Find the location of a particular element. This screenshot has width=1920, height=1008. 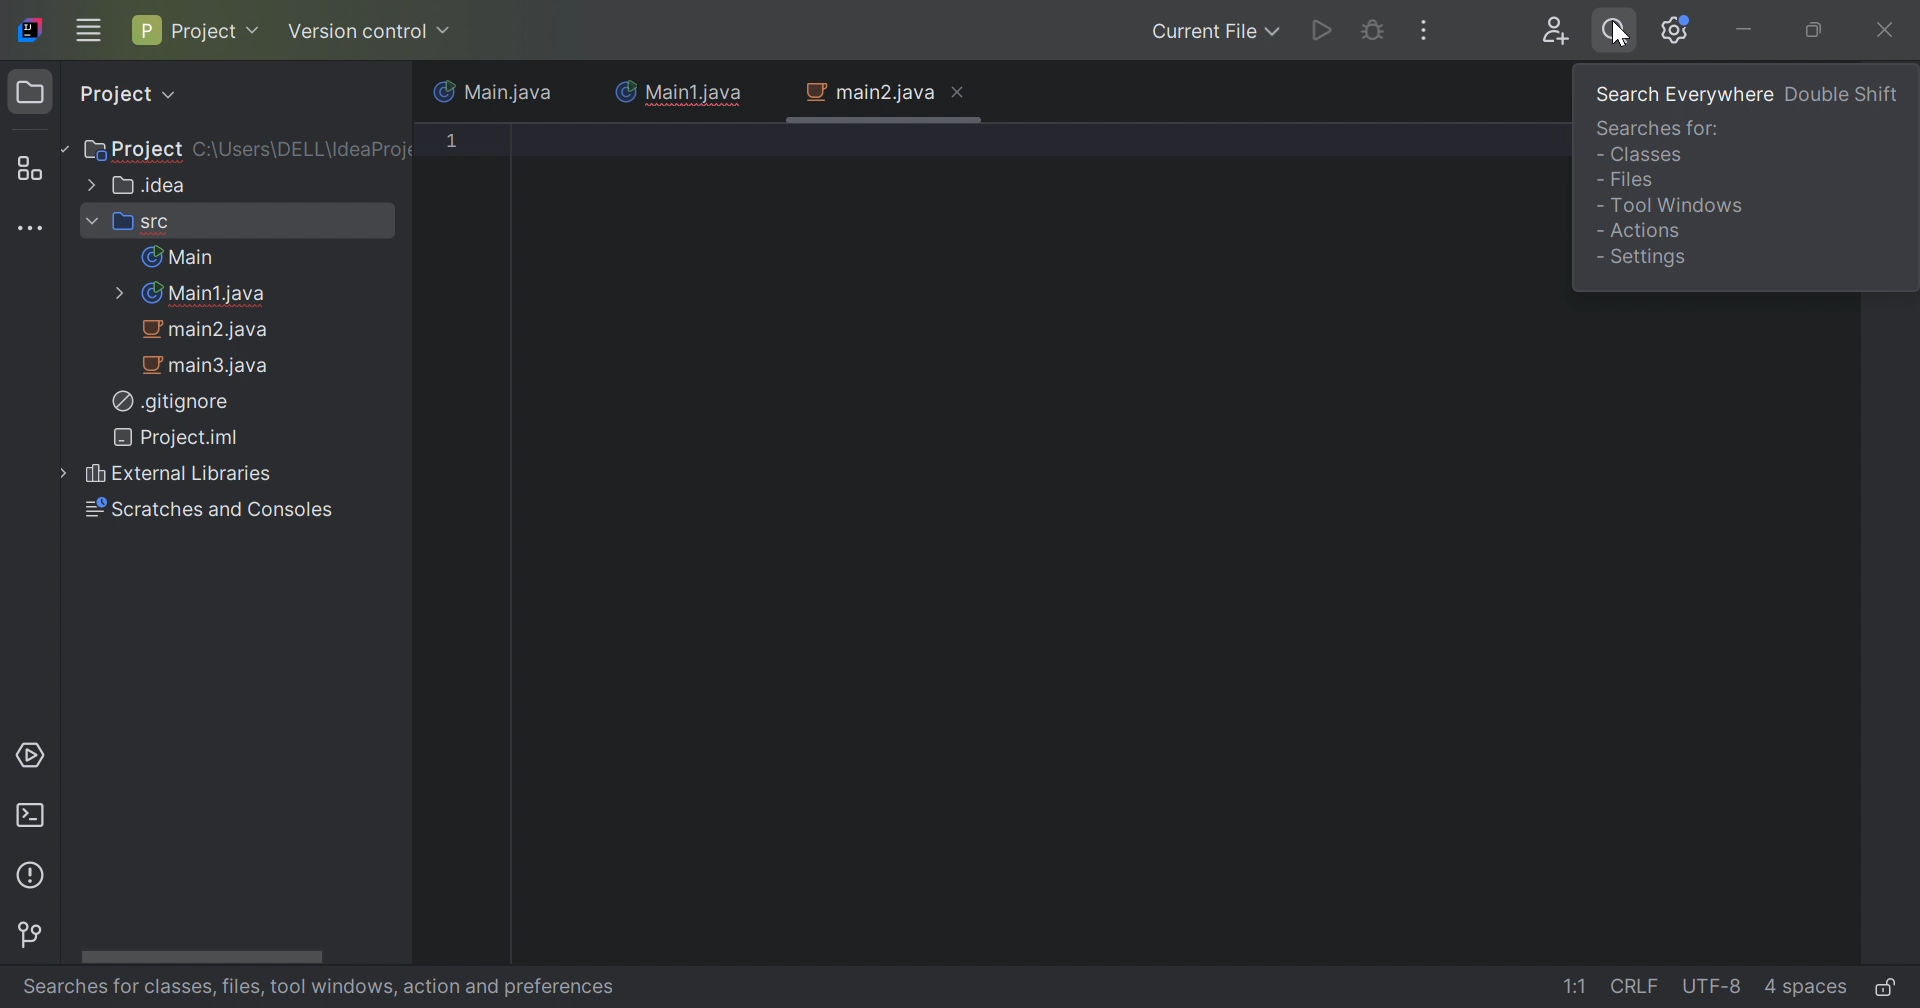

Searches for classes file, tool windows, action and preferences is located at coordinates (319, 990).